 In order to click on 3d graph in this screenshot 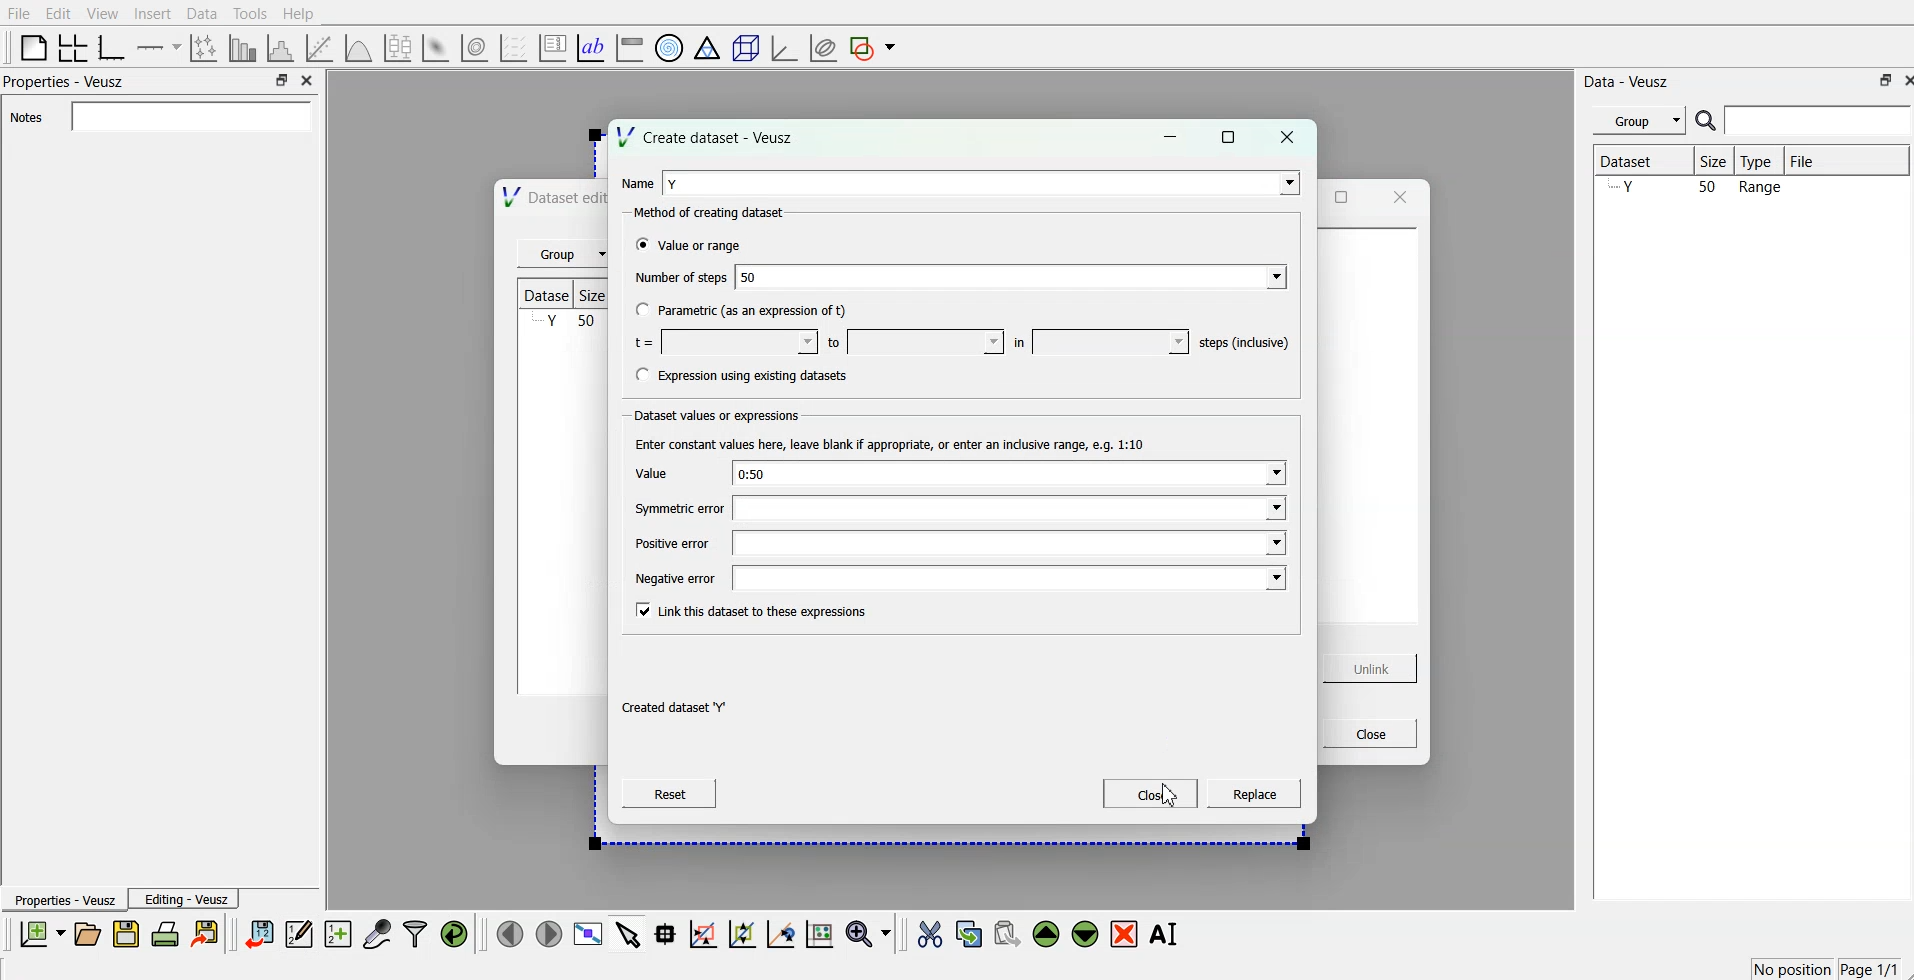, I will do `click(783, 44)`.